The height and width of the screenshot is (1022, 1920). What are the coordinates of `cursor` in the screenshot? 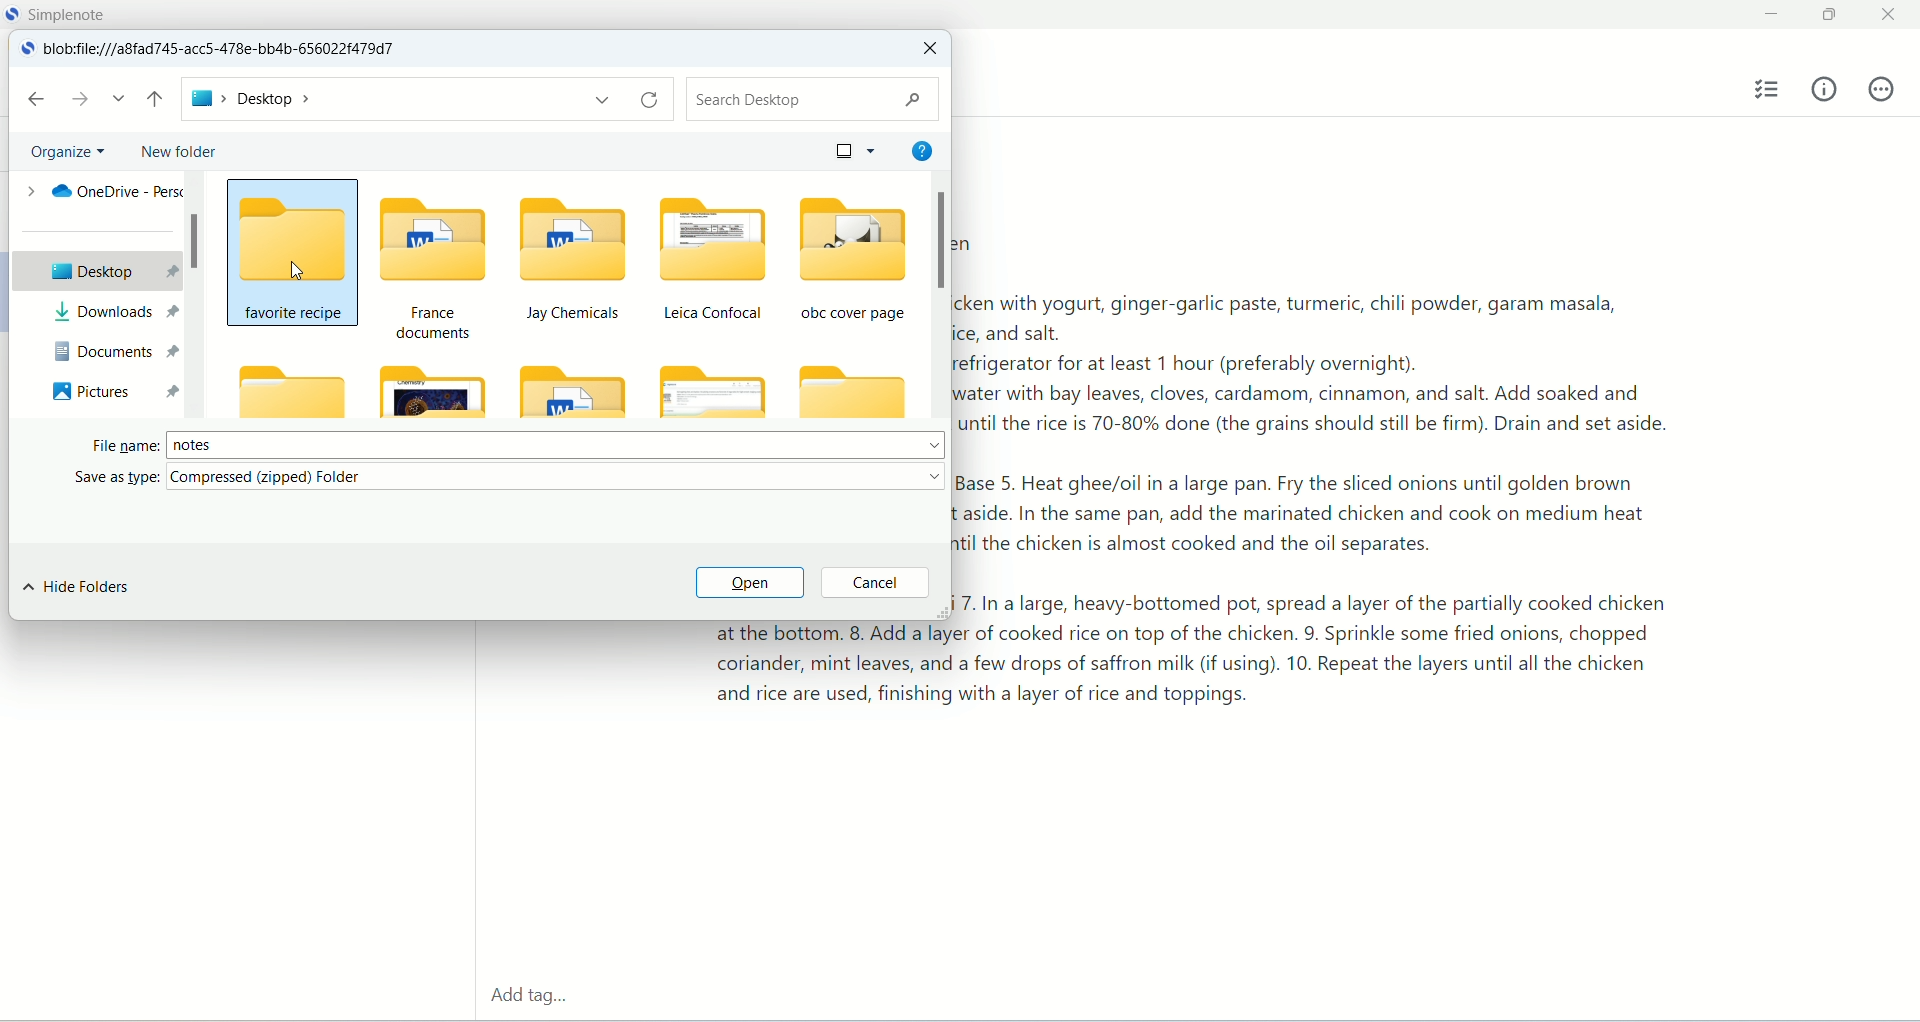 It's located at (298, 268).